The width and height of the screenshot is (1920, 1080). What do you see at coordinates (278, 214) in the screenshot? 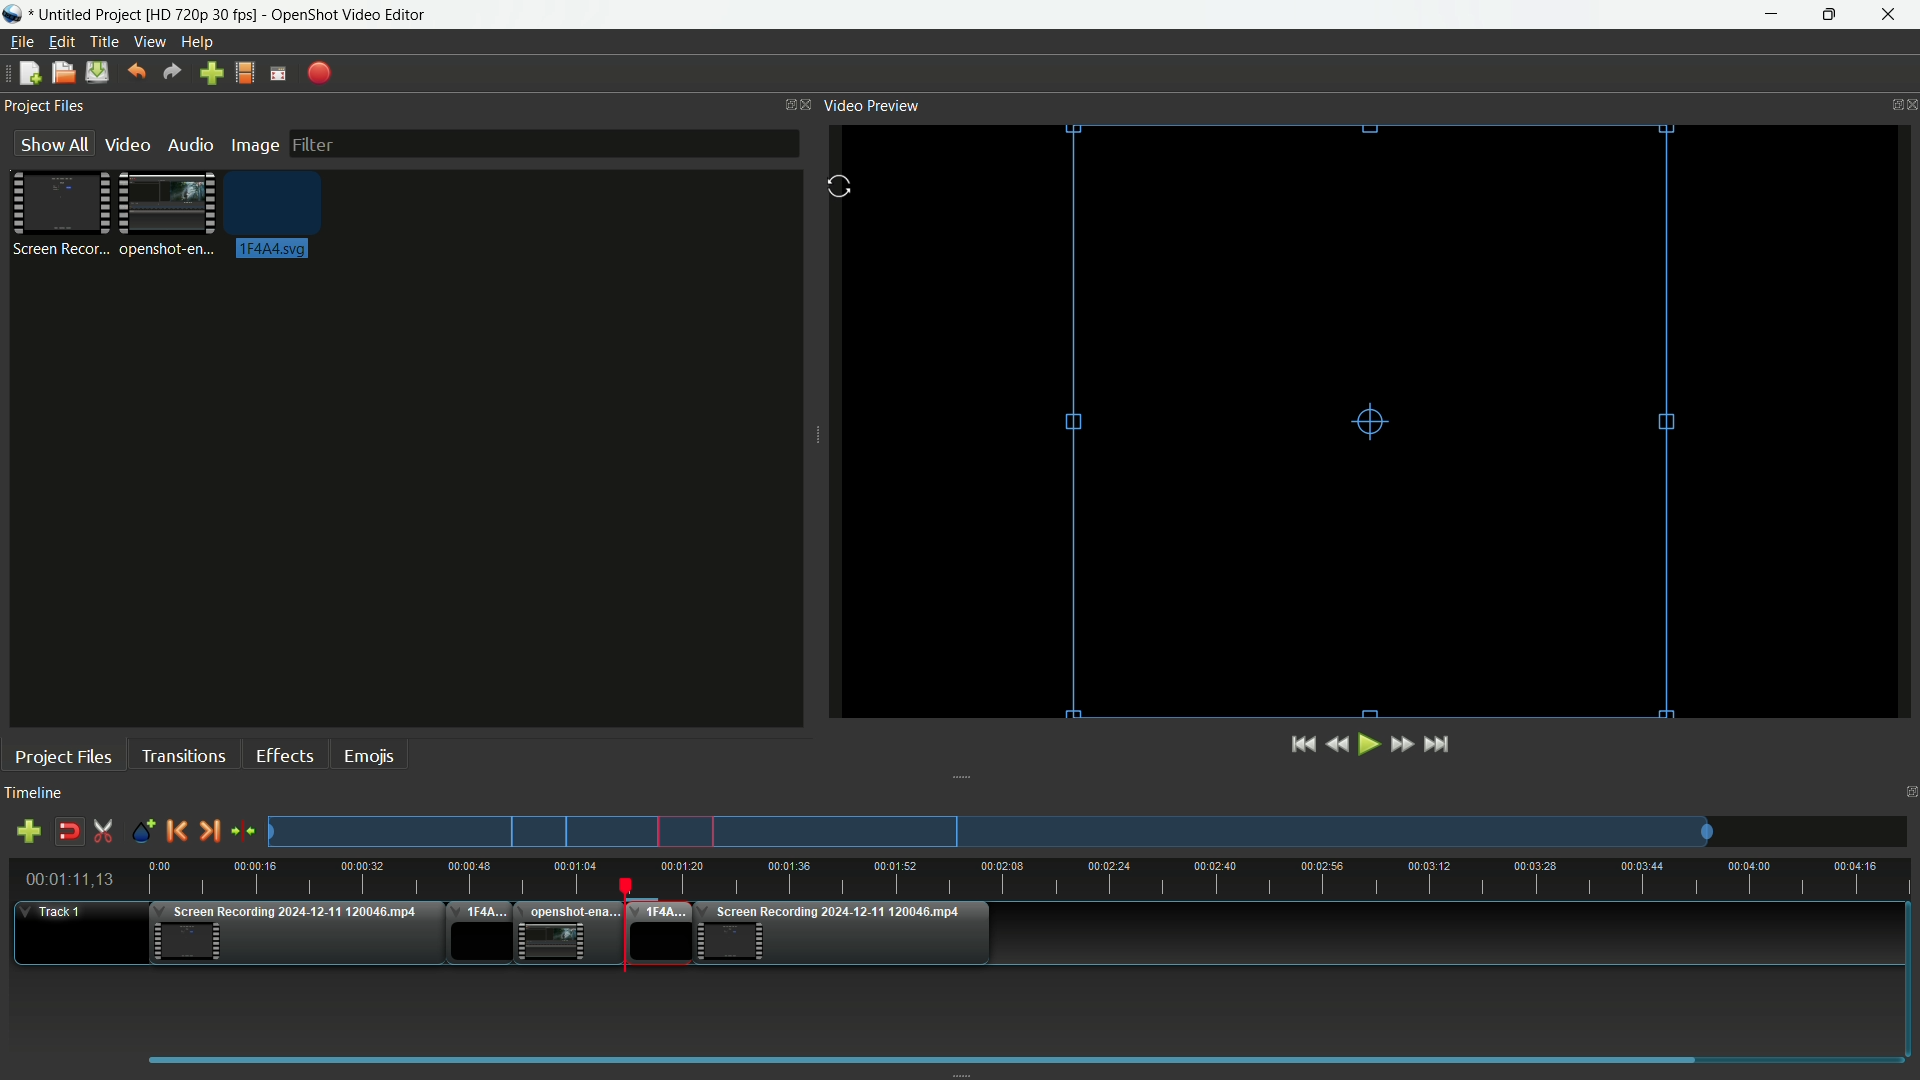
I see `Image for placeholder` at bounding box center [278, 214].